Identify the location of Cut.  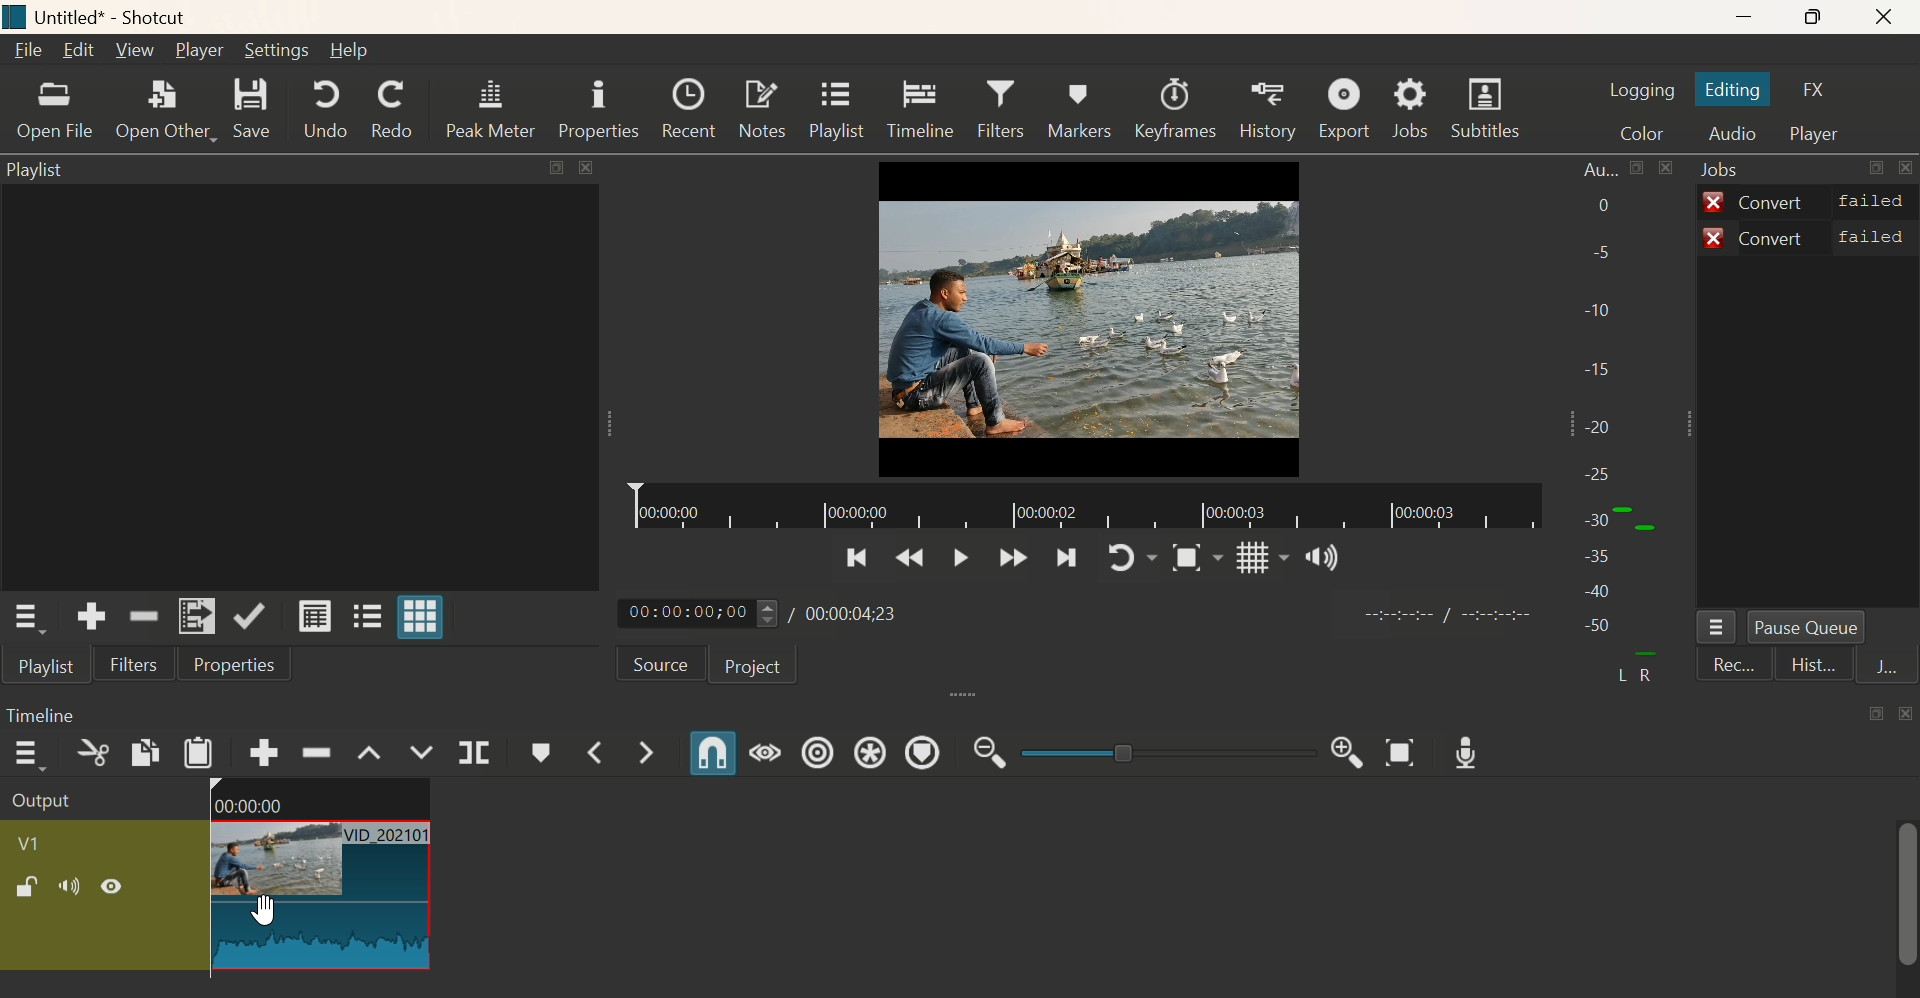
(91, 759).